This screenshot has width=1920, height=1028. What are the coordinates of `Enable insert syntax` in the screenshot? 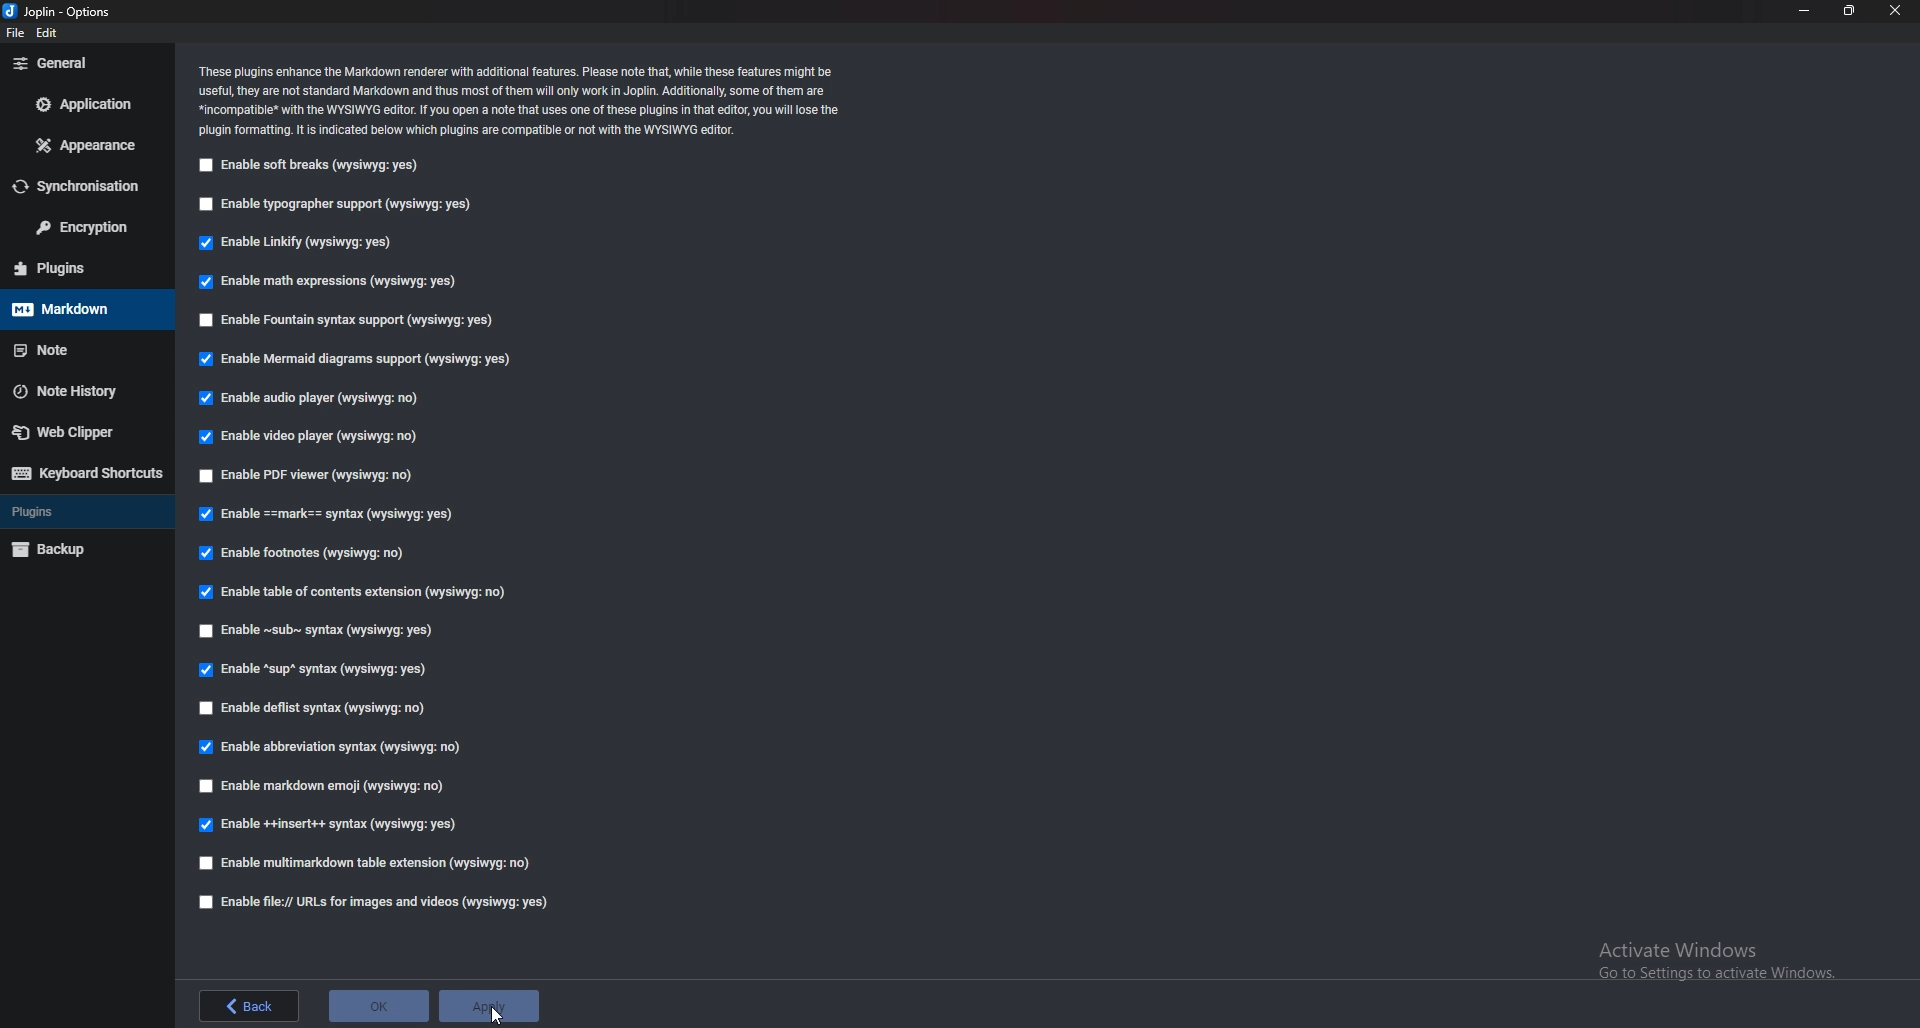 It's located at (332, 827).